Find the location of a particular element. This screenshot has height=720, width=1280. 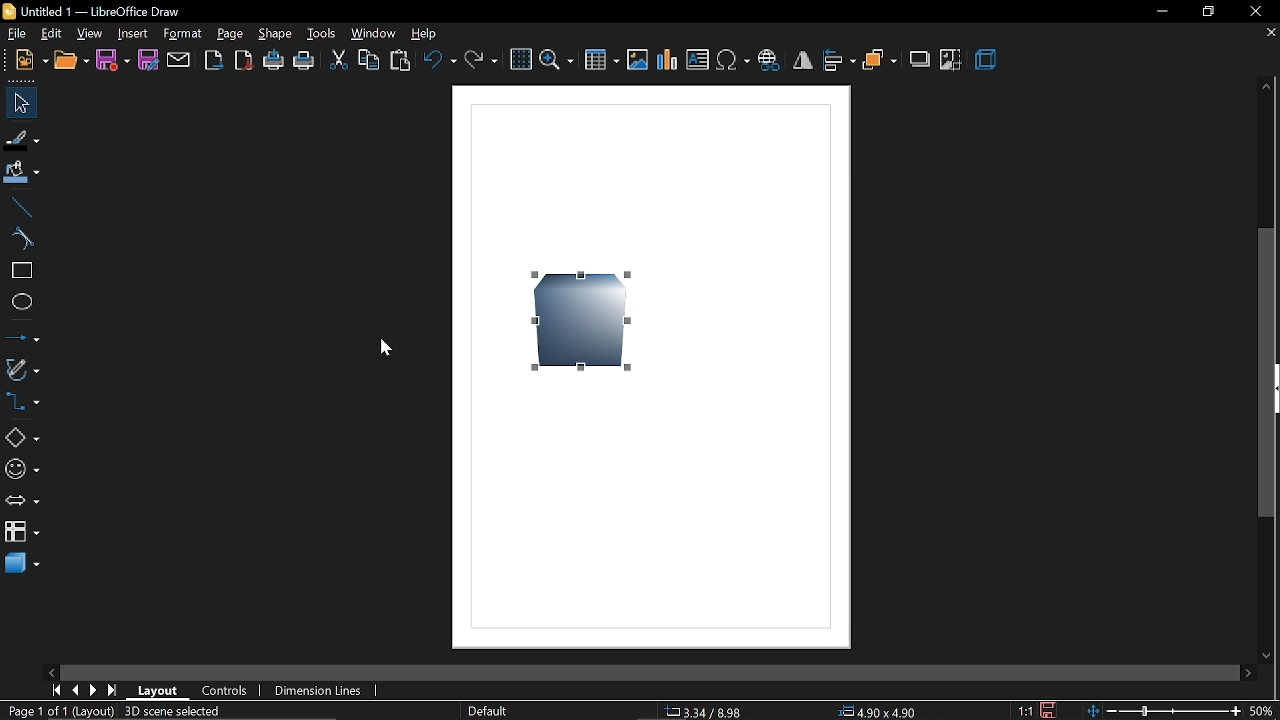

window is located at coordinates (377, 33).